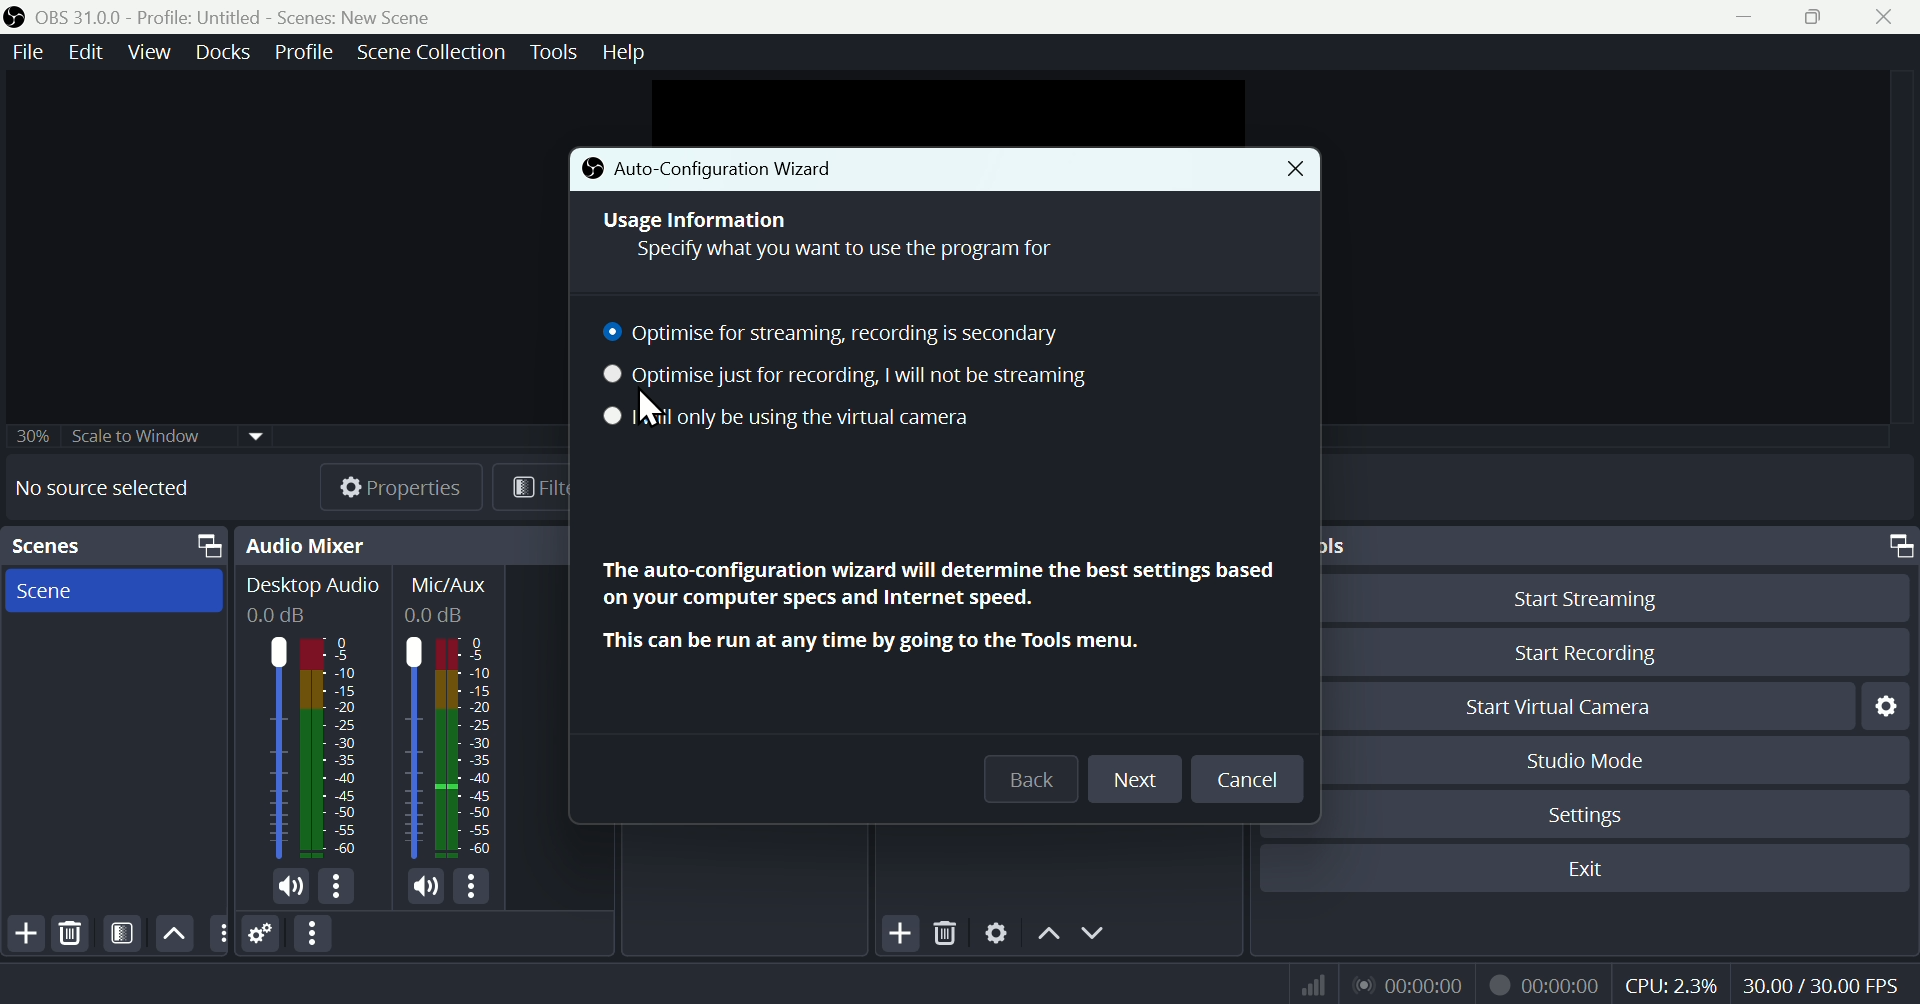  I want to click on Audio recorder, so click(1407, 984).